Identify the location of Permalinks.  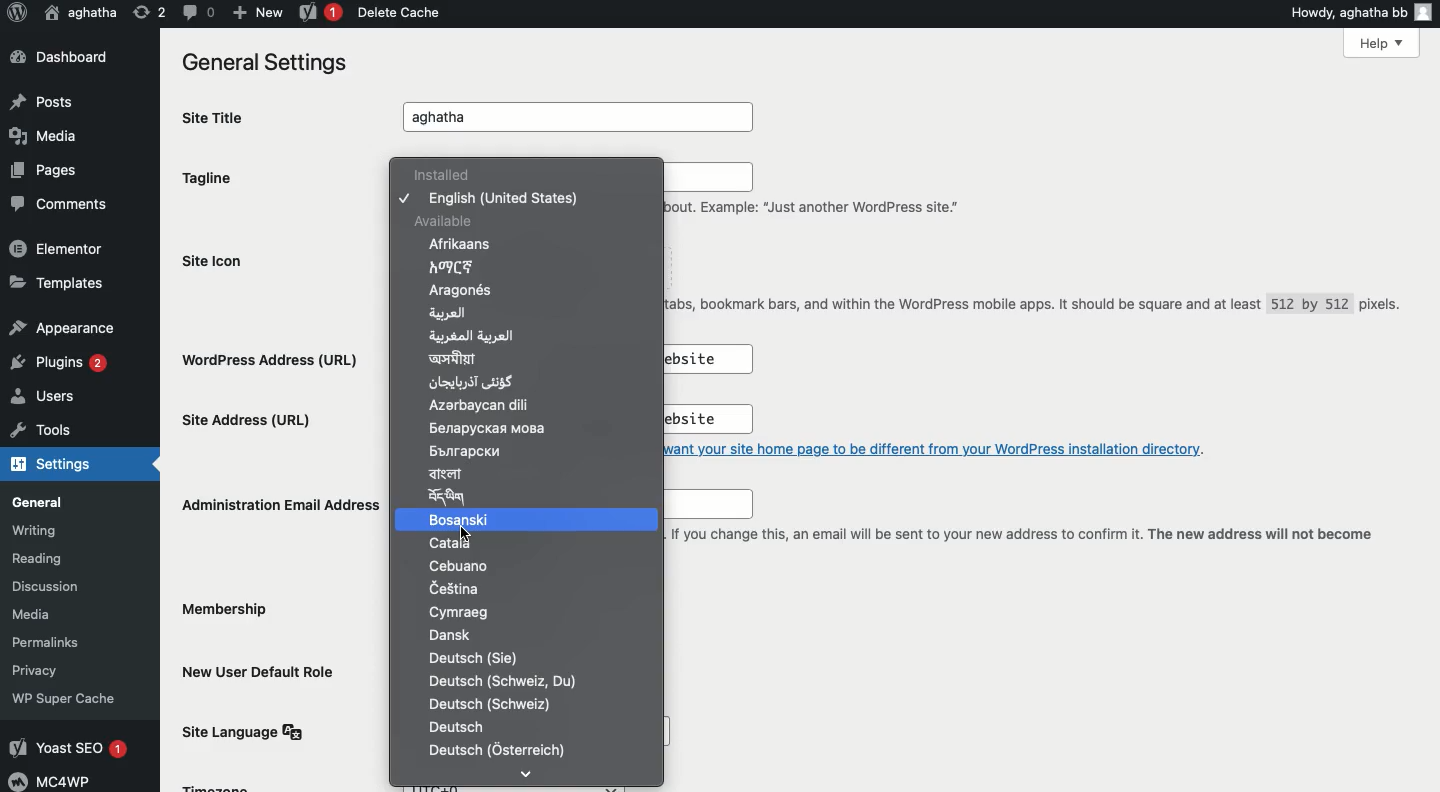
(60, 642).